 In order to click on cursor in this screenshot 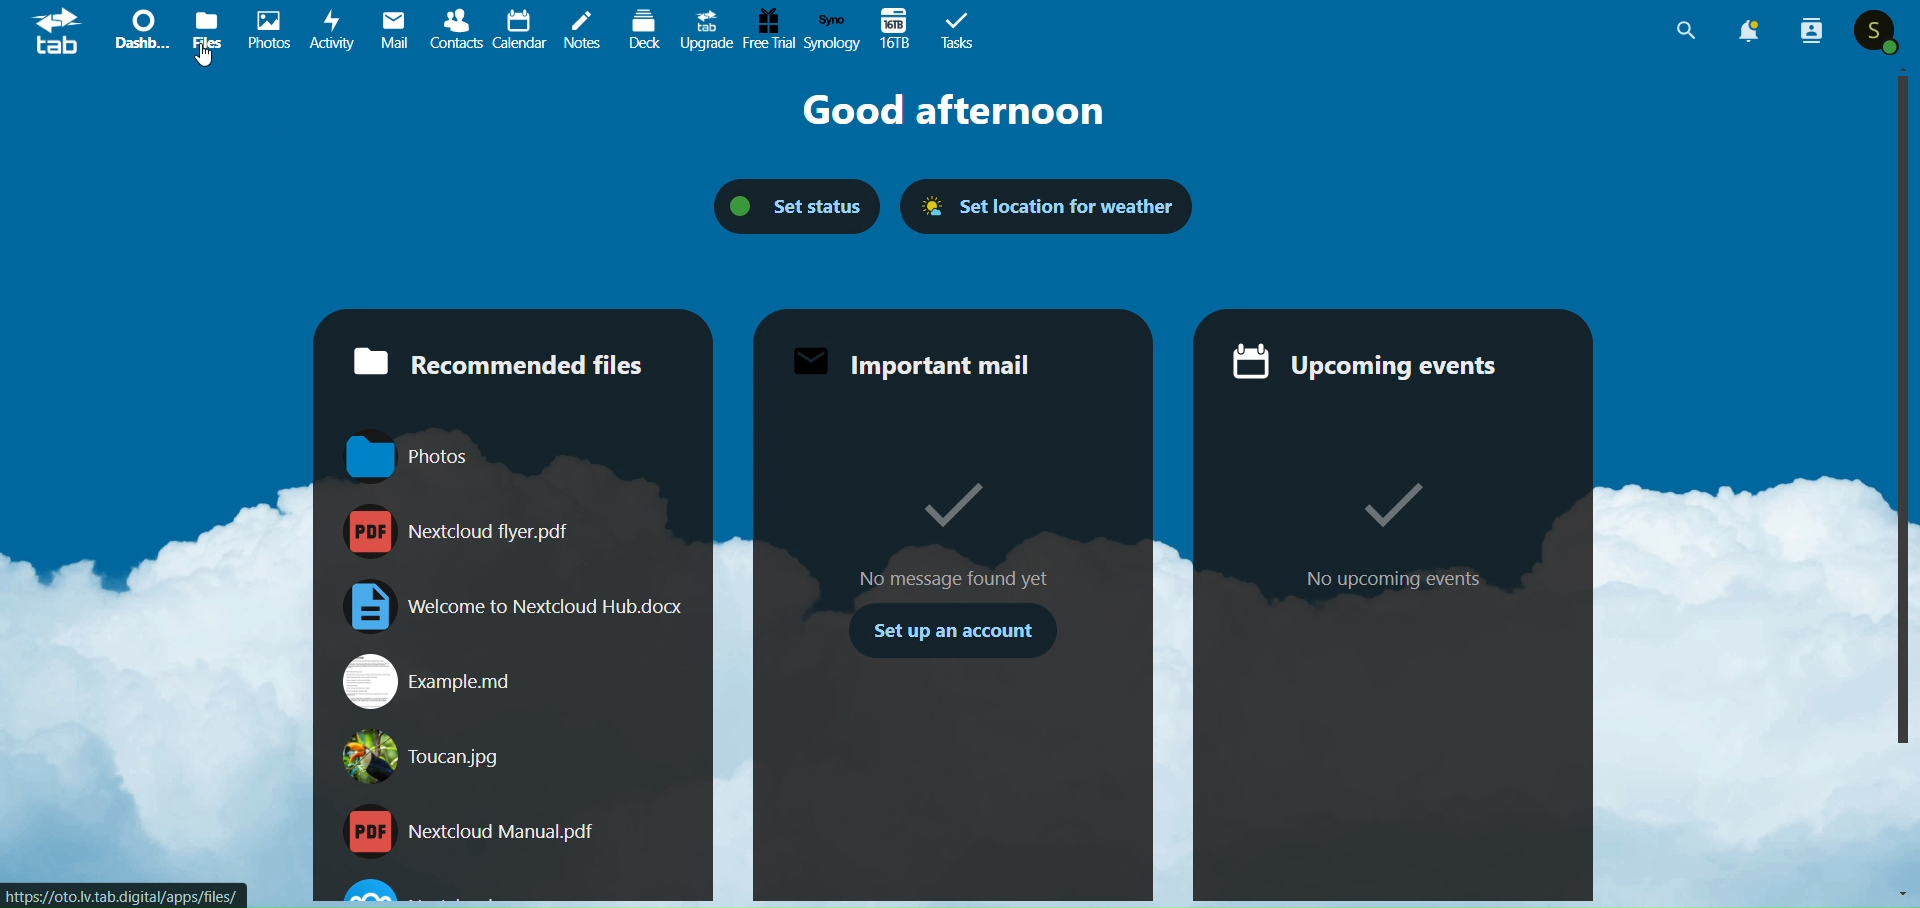, I will do `click(205, 56)`.